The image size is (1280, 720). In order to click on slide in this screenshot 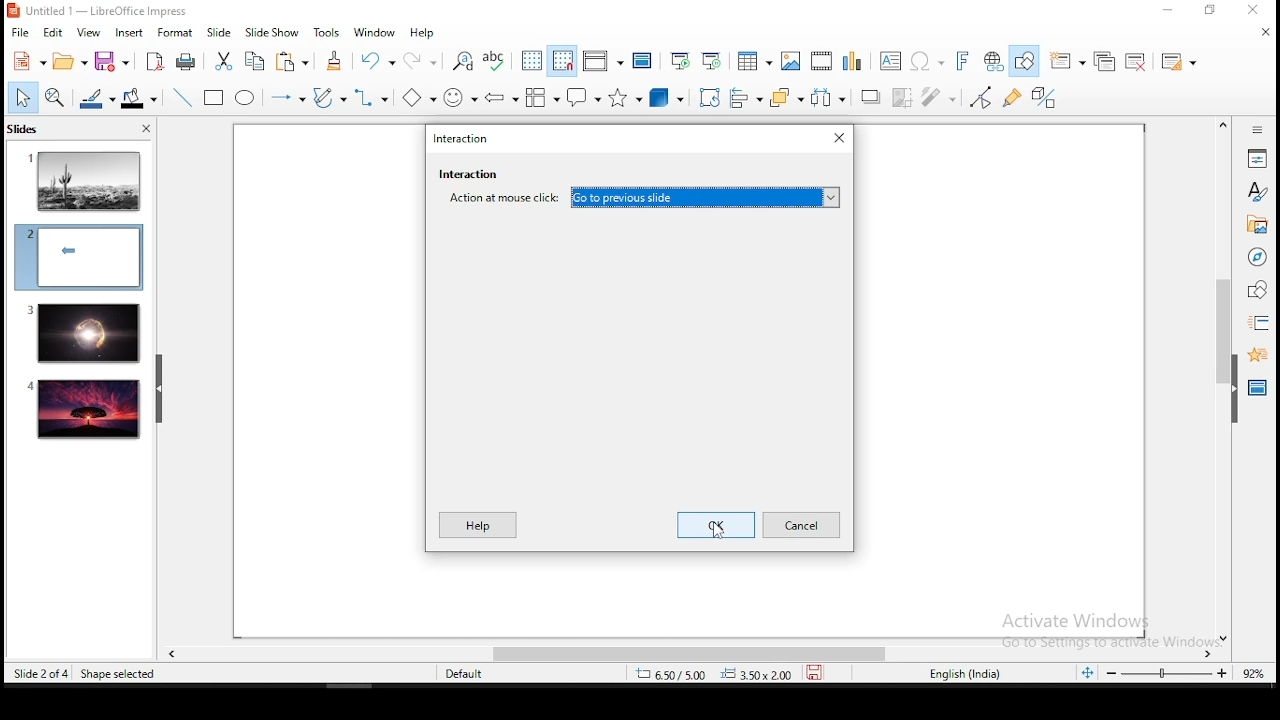, I will do `click(82, 333)`.